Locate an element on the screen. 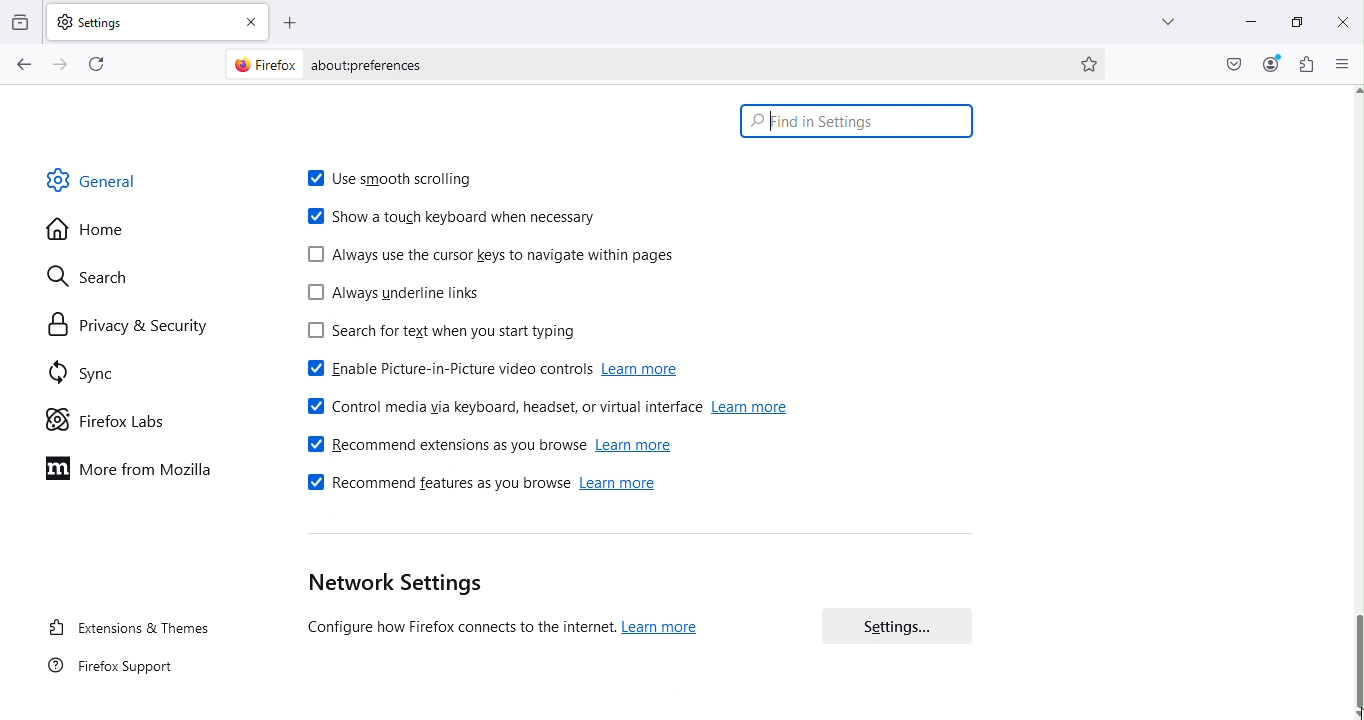 This screenshot has height=720, width=1364. Network settings is located at coordinates (391, 584).